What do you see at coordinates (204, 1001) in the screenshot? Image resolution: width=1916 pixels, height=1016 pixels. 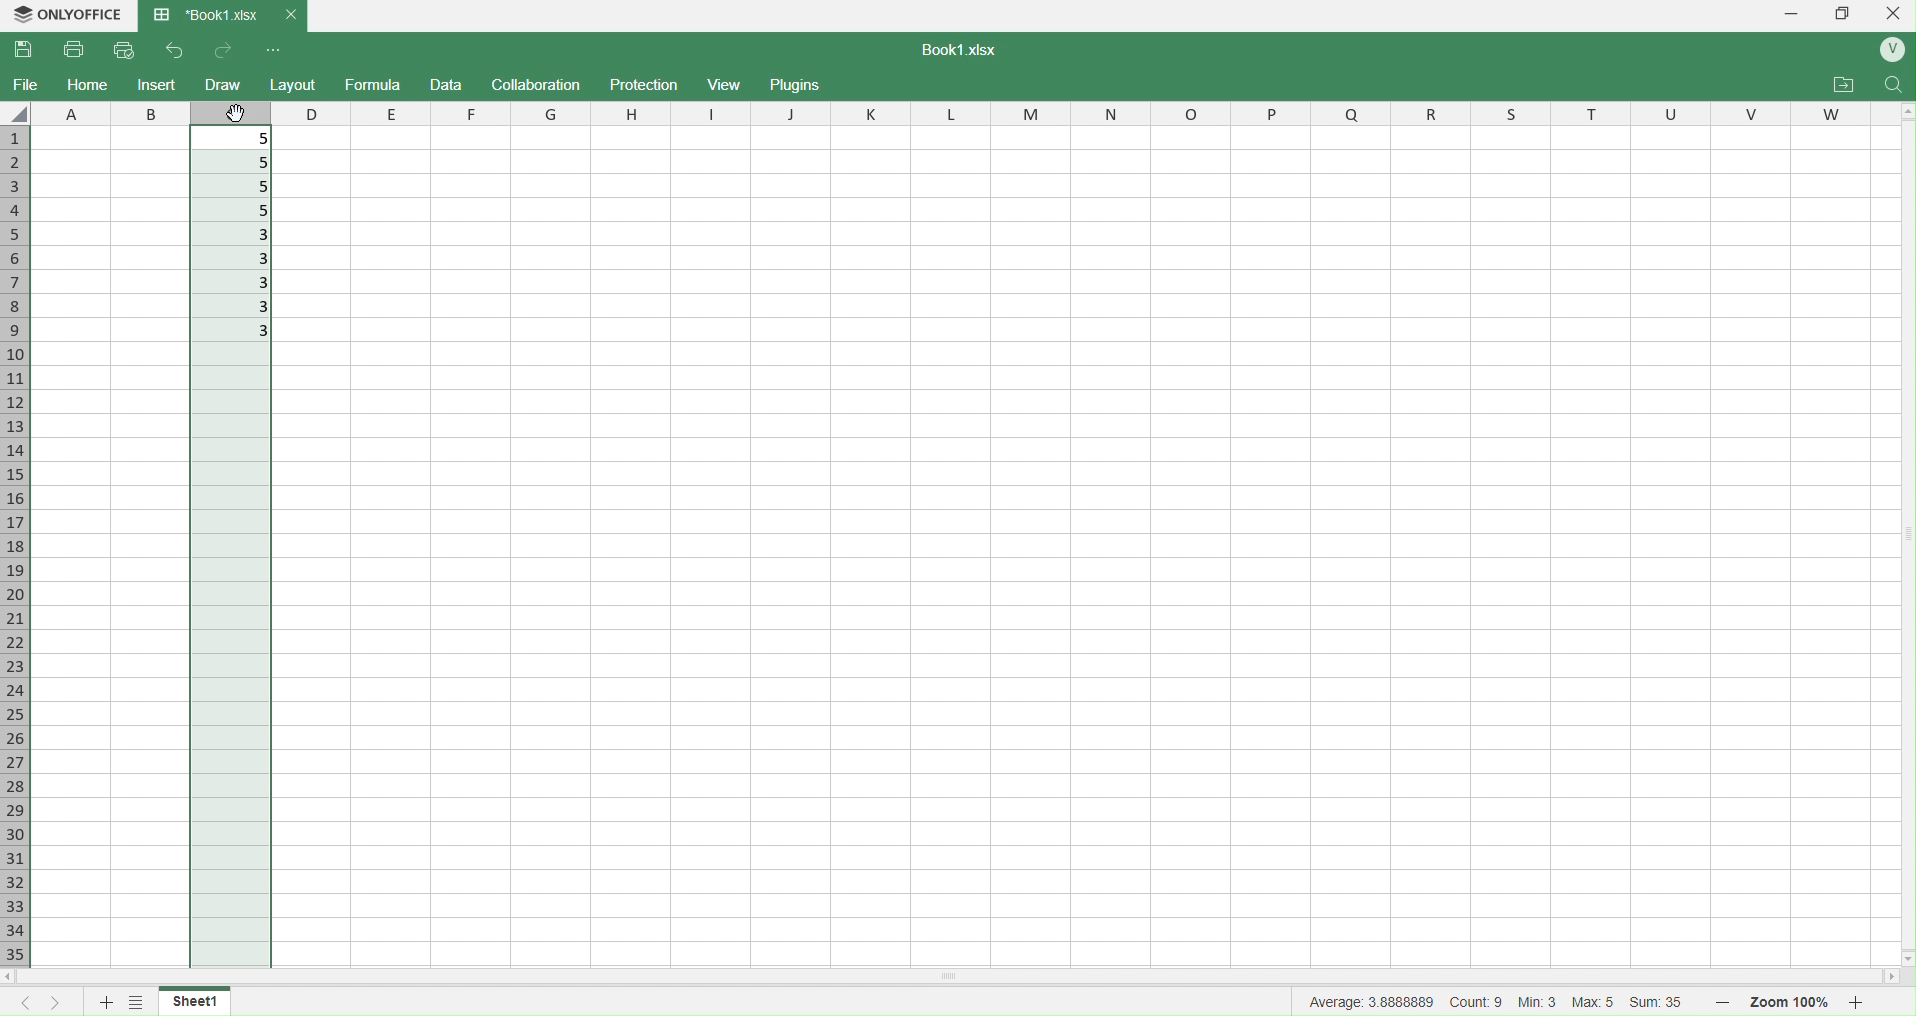 I see `Sheet1` at bounding box center [204, 1001].